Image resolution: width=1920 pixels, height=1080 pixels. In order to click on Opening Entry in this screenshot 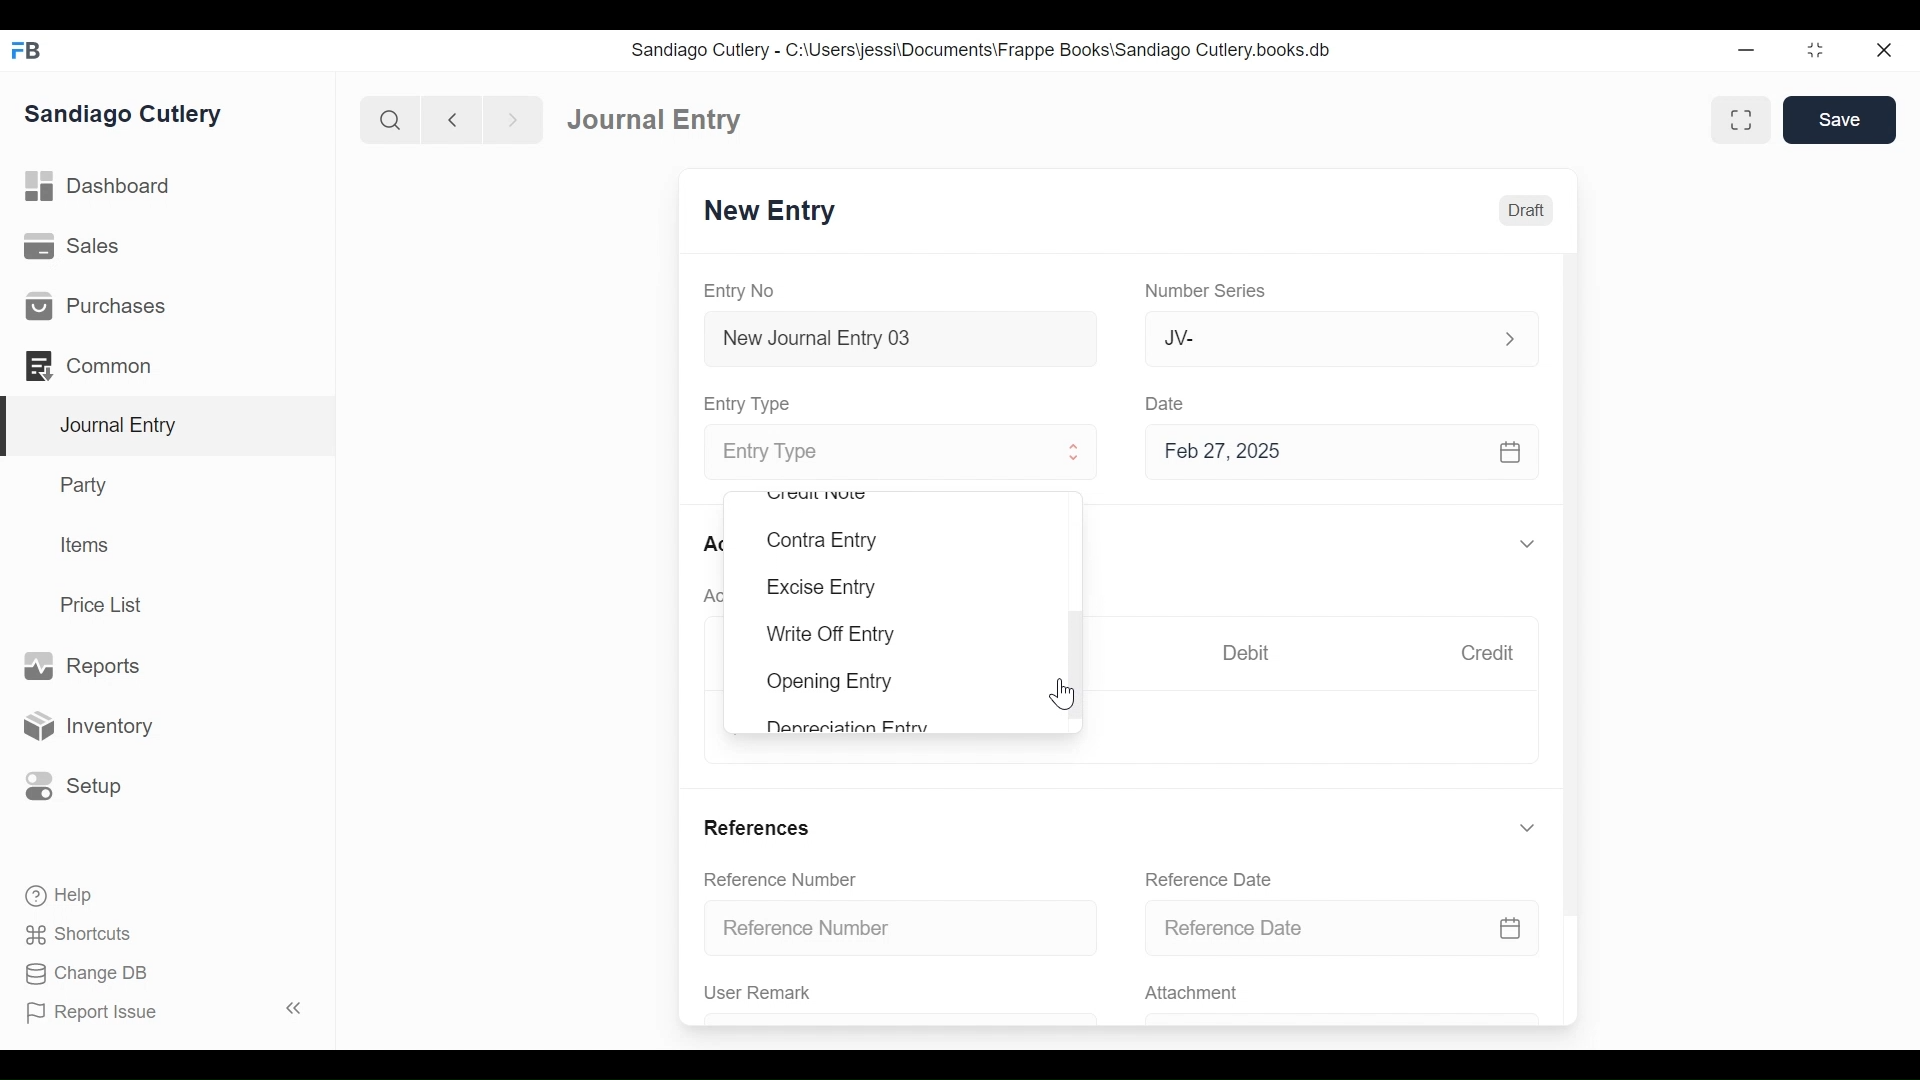, I will do `click(836, 683)`.